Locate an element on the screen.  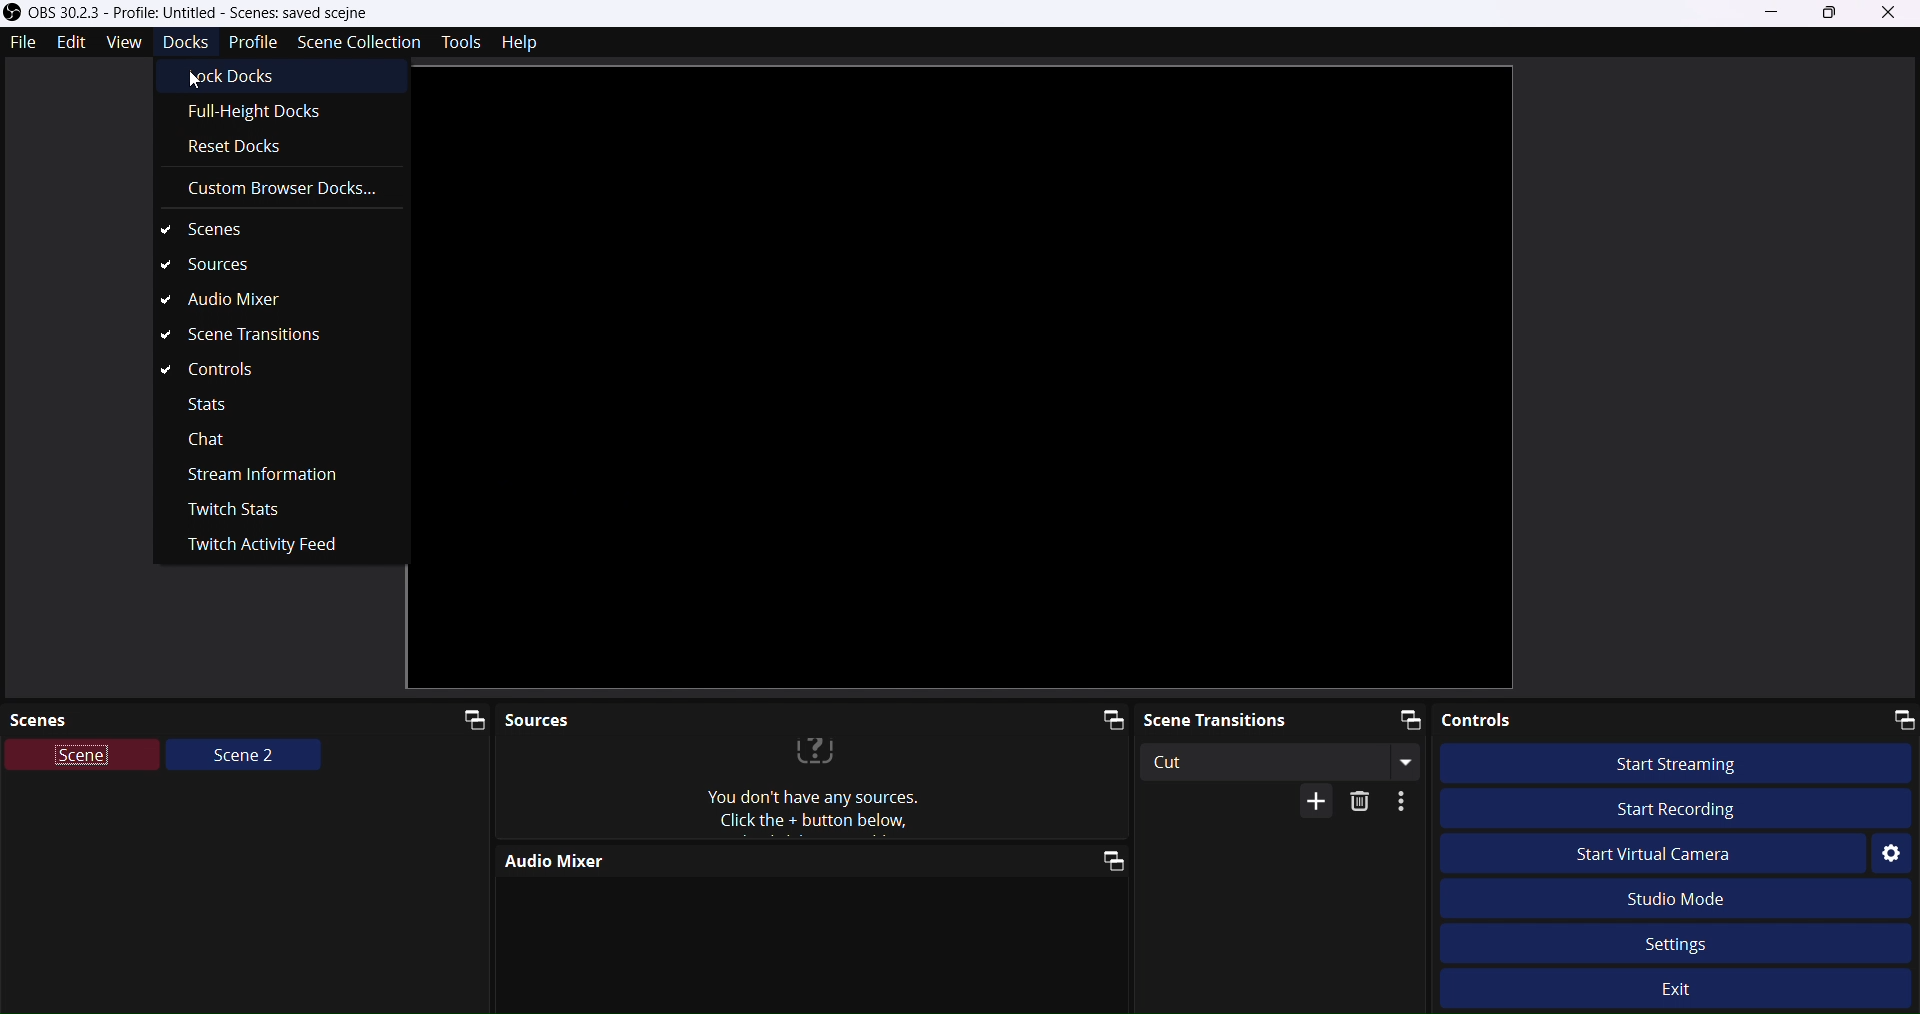
Lock Docks is located at coordinates (249, 79).